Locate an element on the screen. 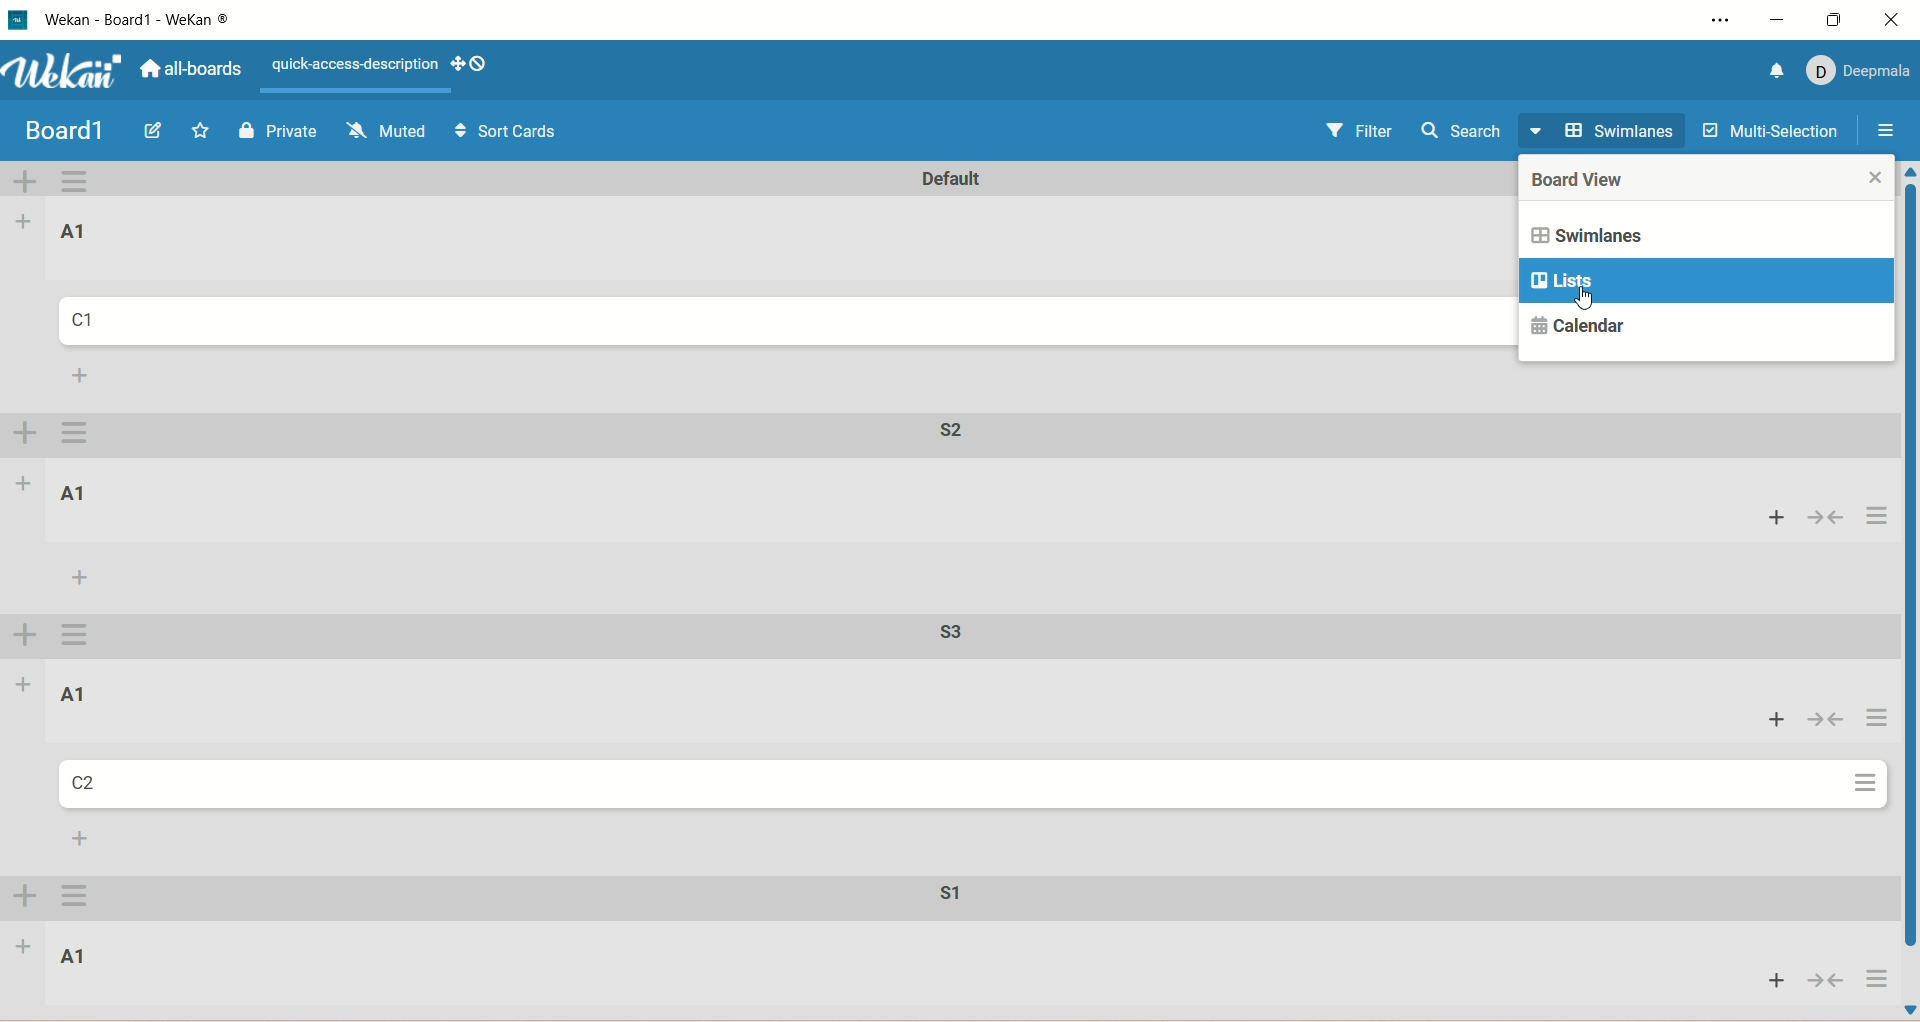  collapse is located at coordinates (1824, 721).